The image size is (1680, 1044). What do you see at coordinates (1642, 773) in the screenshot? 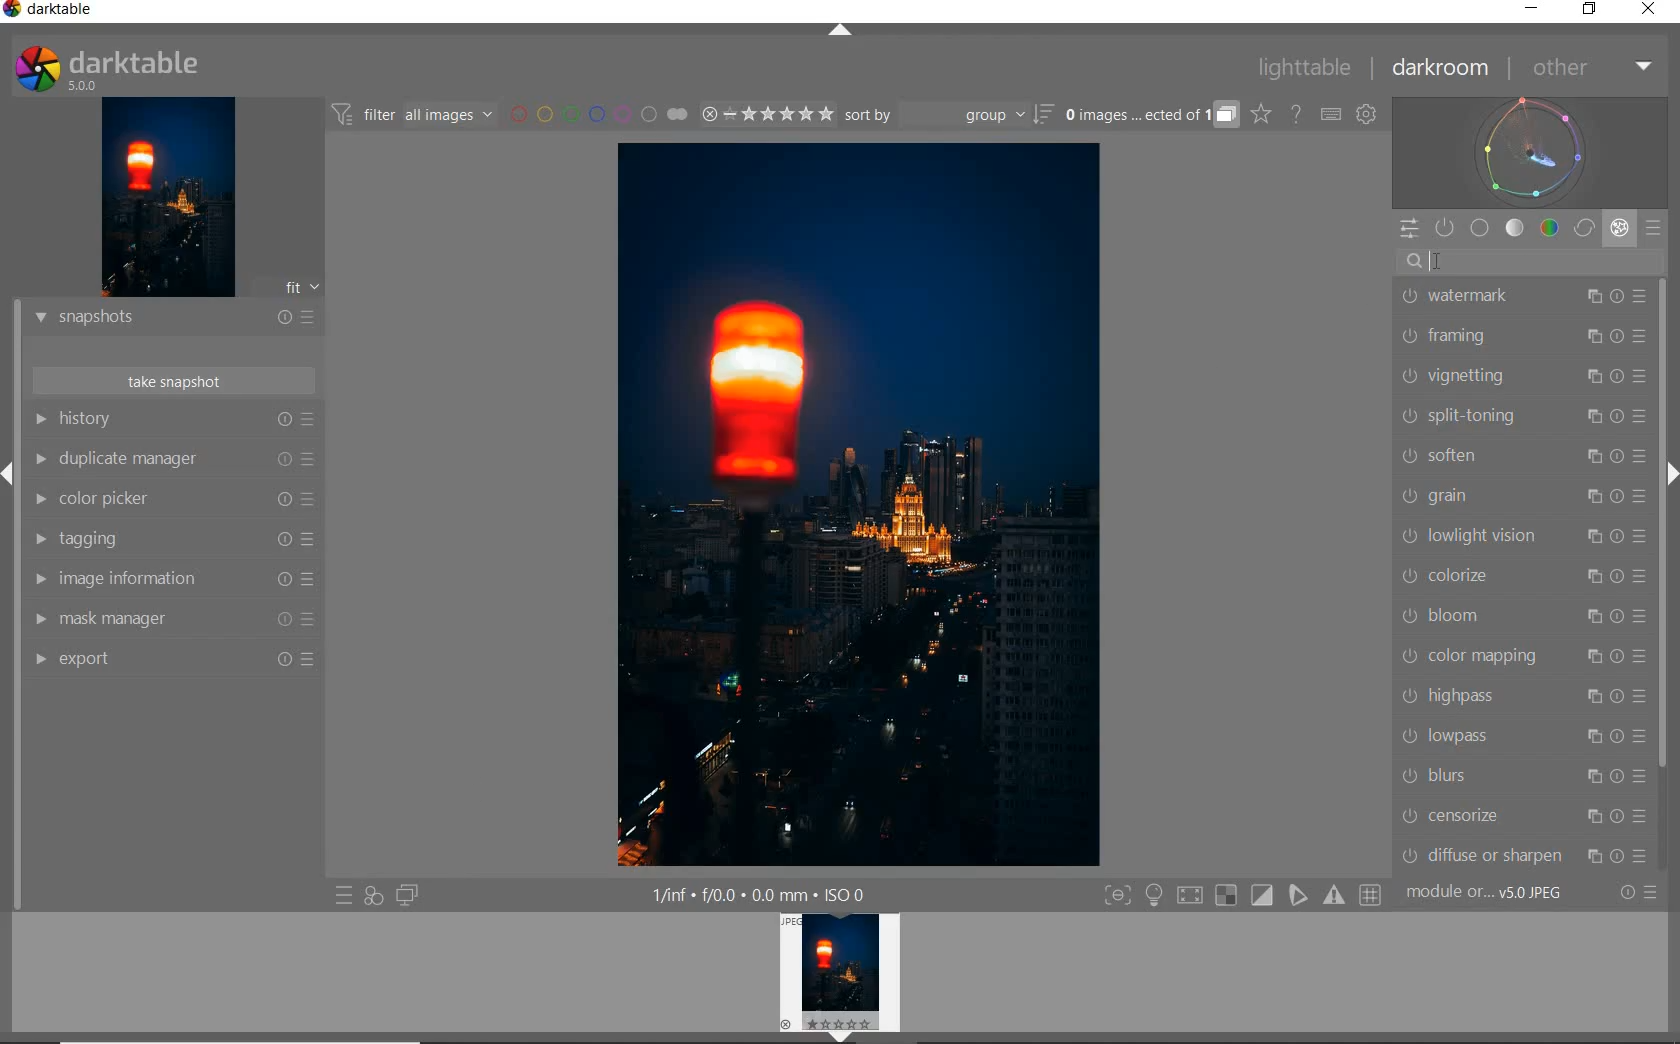
I see `Preset and reset` at bounding box center [1642, 773].